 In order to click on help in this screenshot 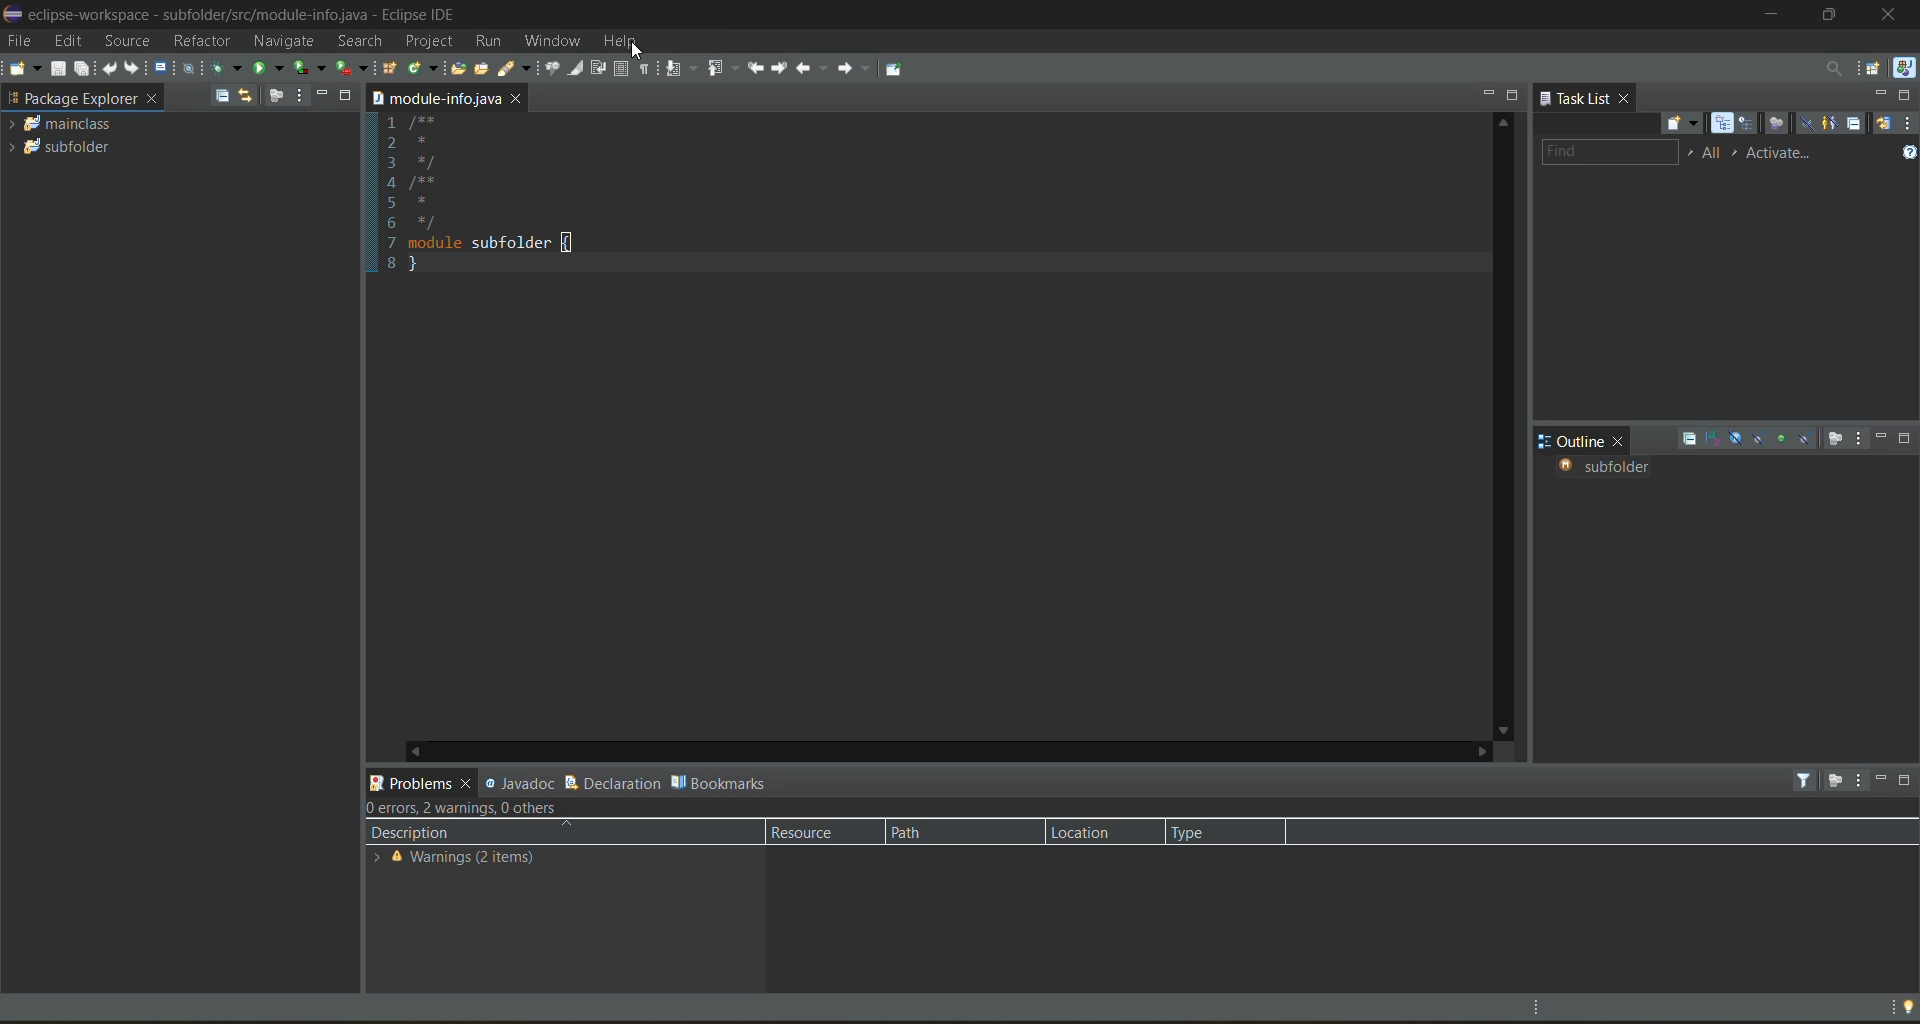, I will do `click(627, 40)`.